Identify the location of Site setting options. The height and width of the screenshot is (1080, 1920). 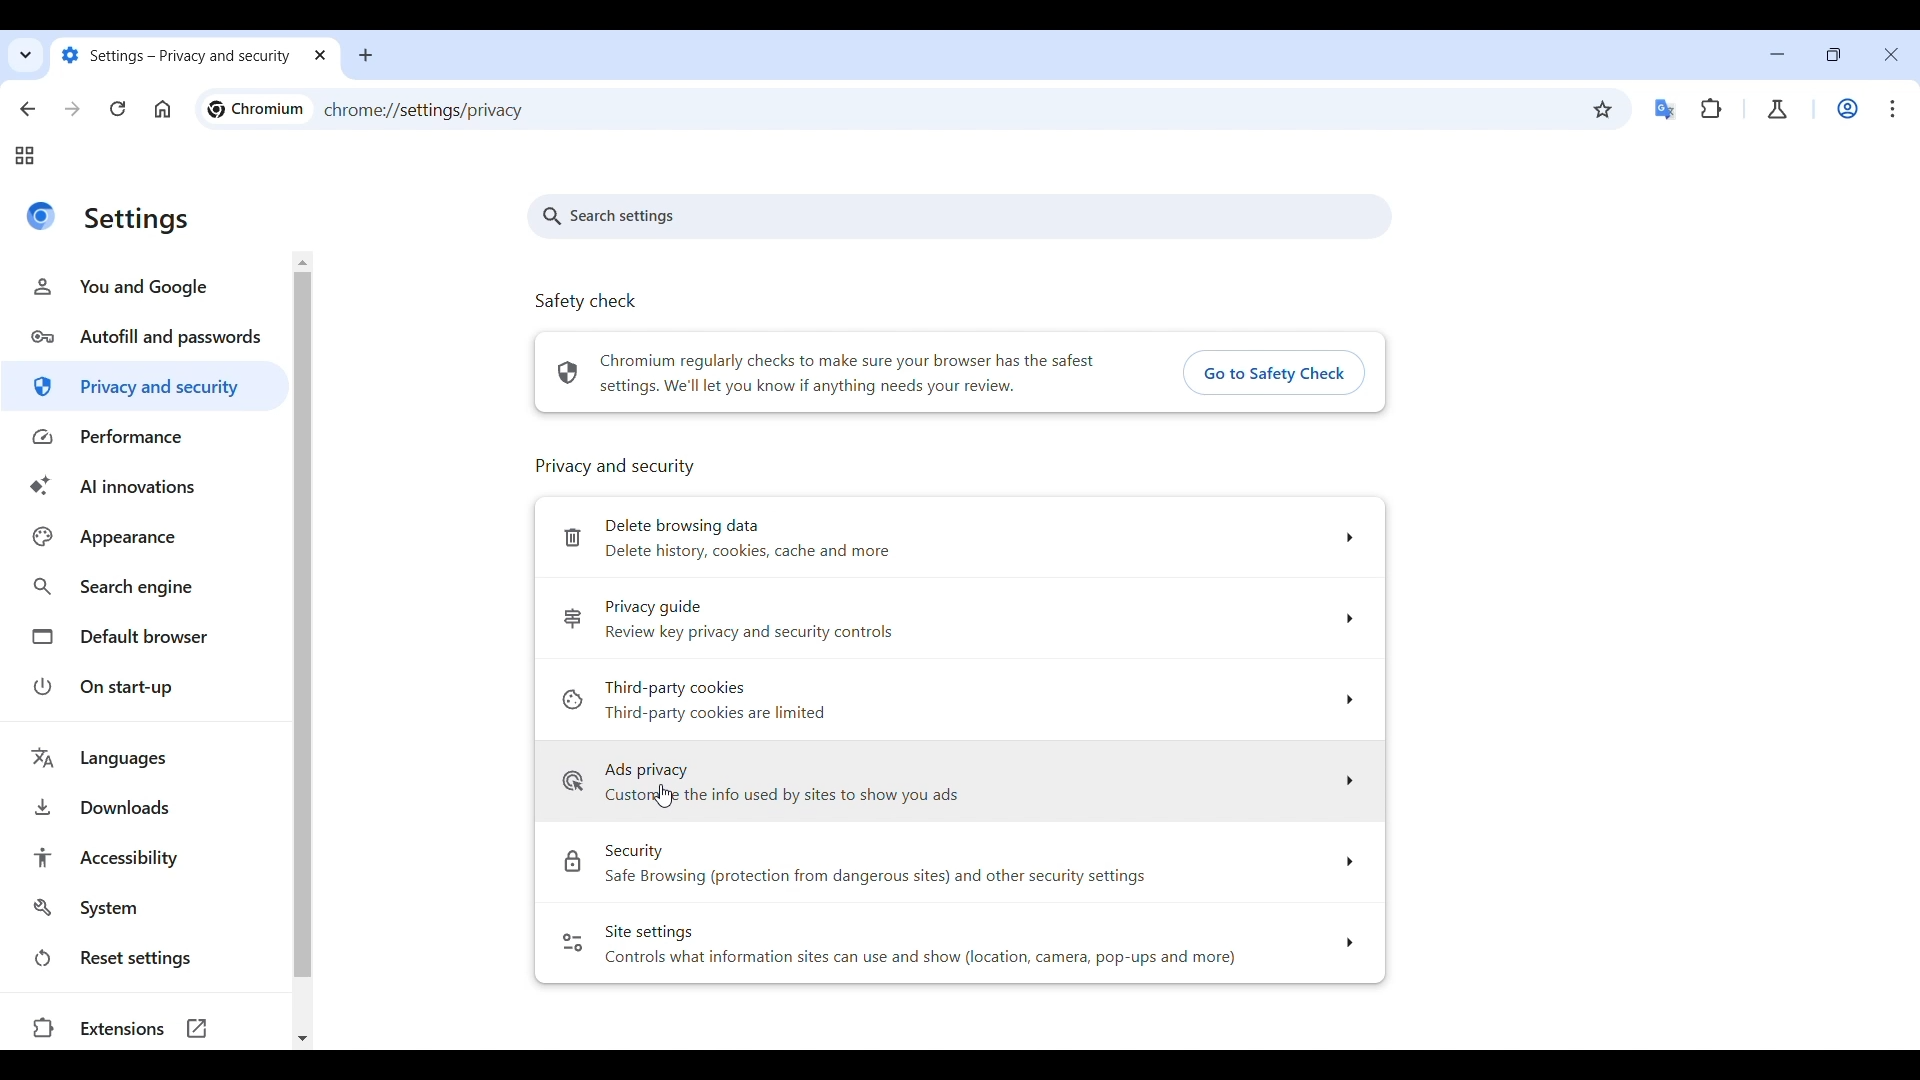
(959, 945).